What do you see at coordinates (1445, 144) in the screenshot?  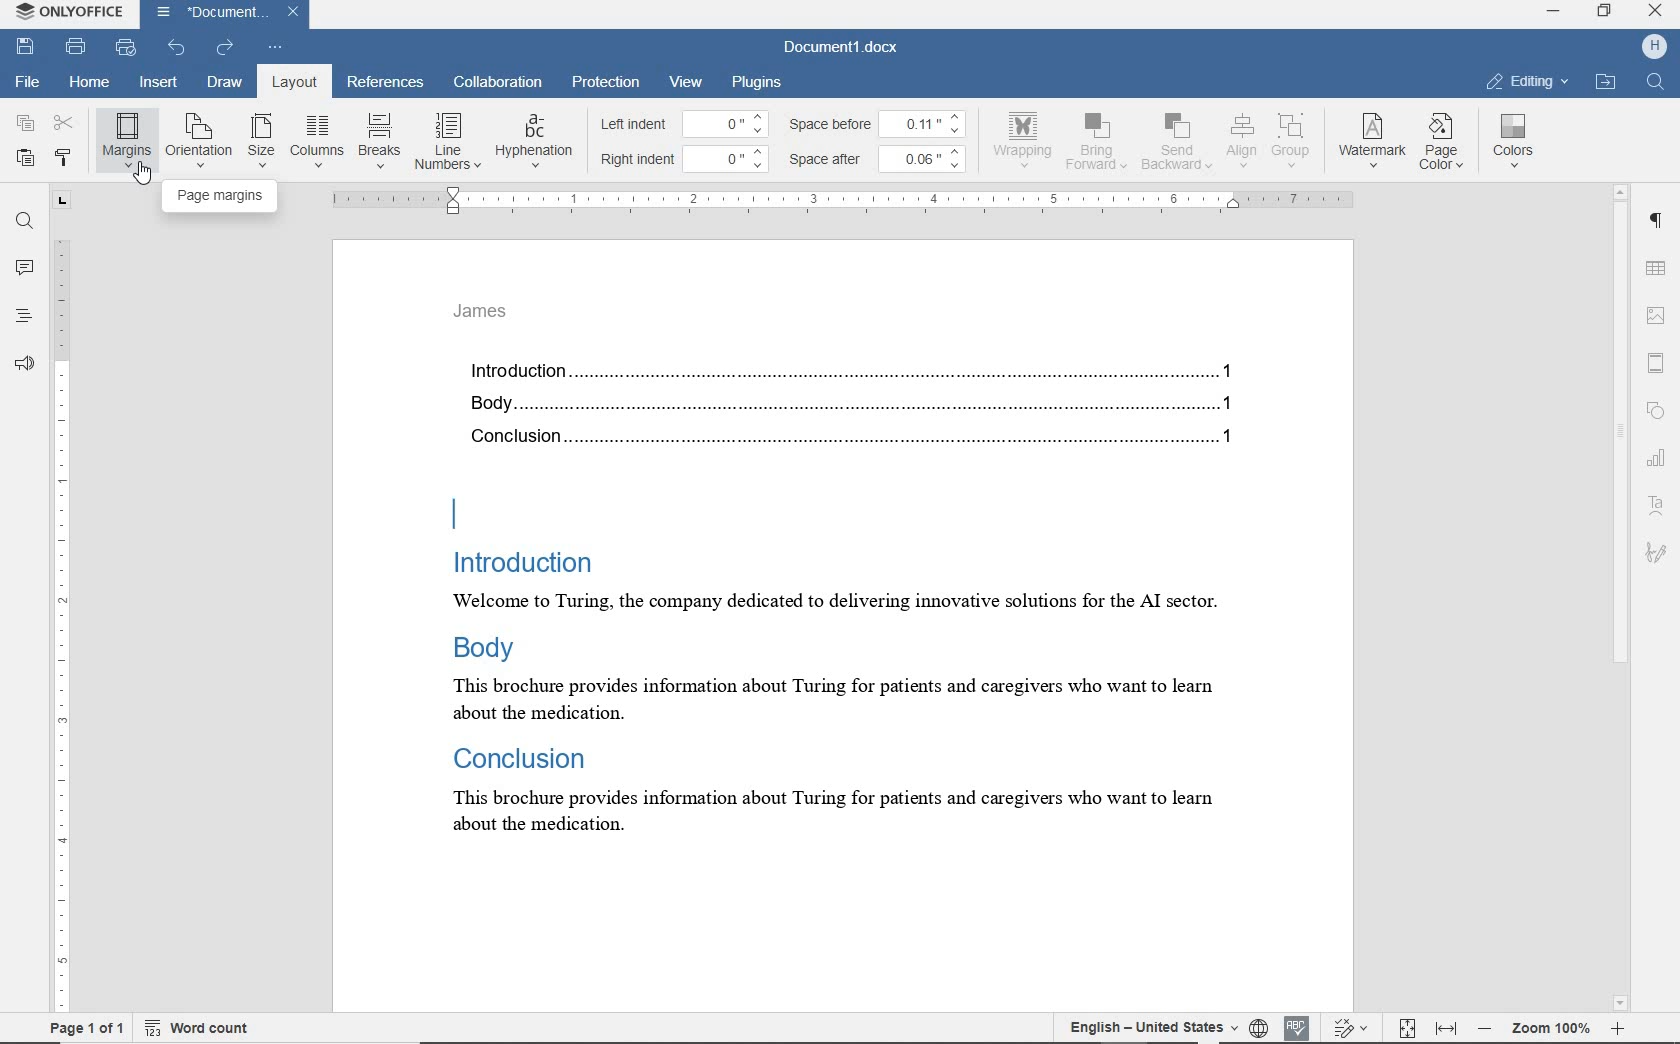 I see `page color` at bounding box center [1445, 144].